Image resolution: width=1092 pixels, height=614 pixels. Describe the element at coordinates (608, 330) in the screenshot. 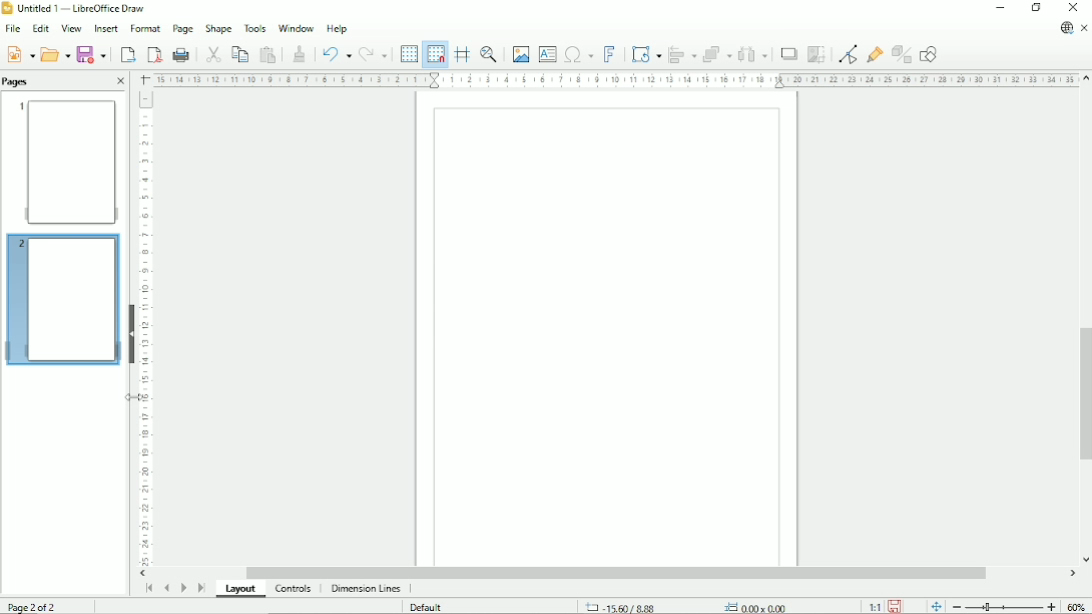

I see `Canvas` at that location.